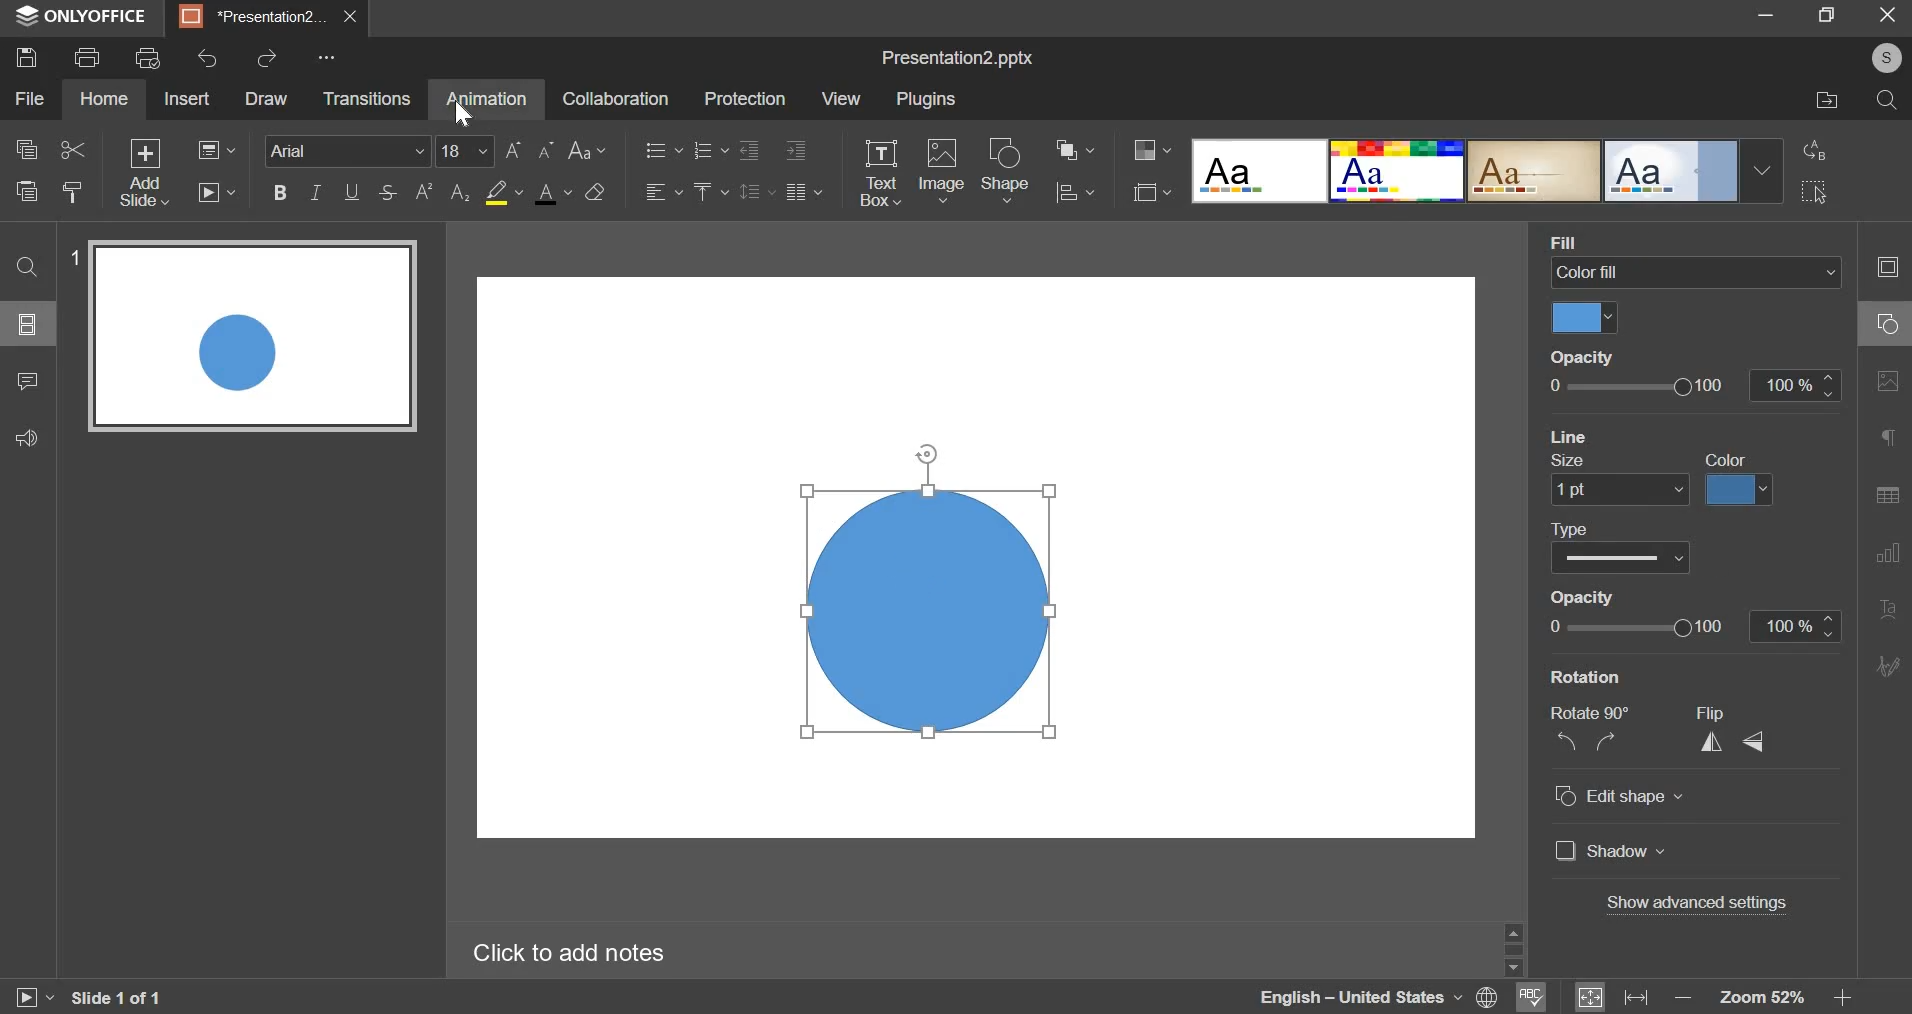 This screenshot has height=1014, width=1912. Describe the element at coordinates (268, 99) in the screenshot. I see `draw` at that location.